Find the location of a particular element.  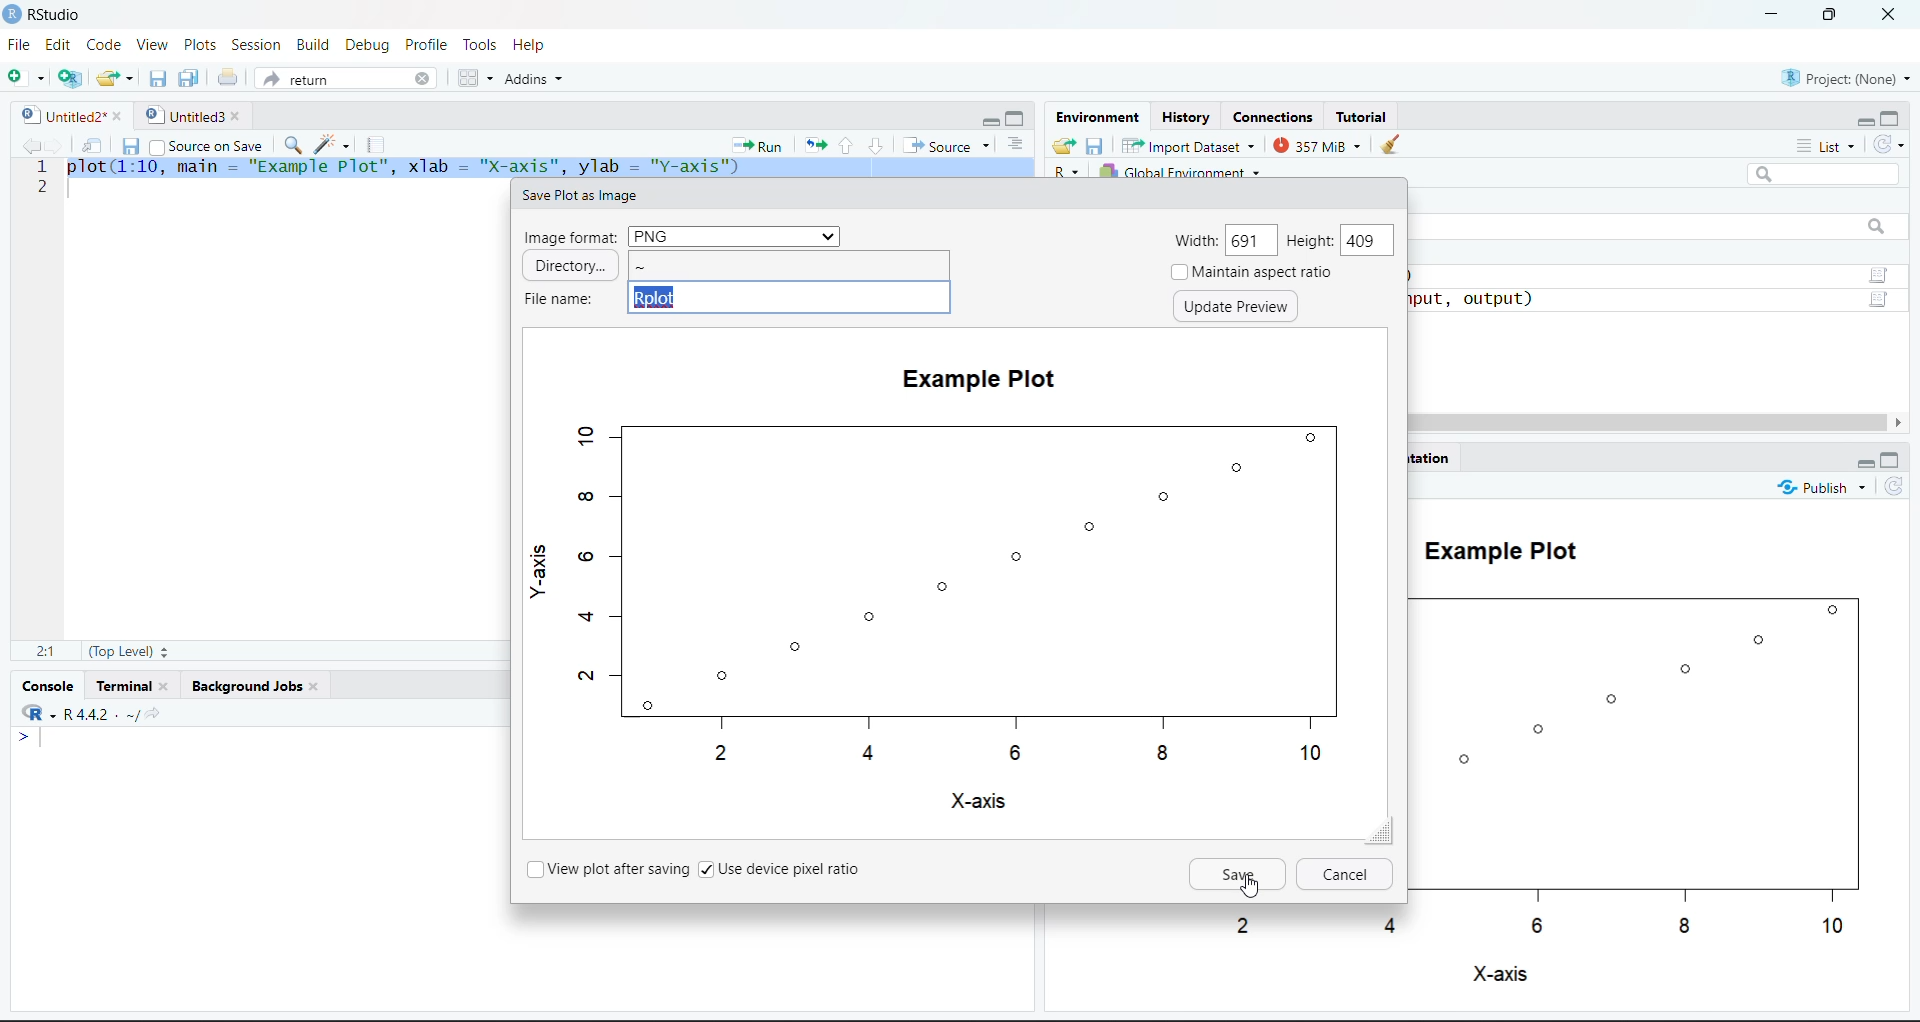

Code is located at coordinates (101, 45).